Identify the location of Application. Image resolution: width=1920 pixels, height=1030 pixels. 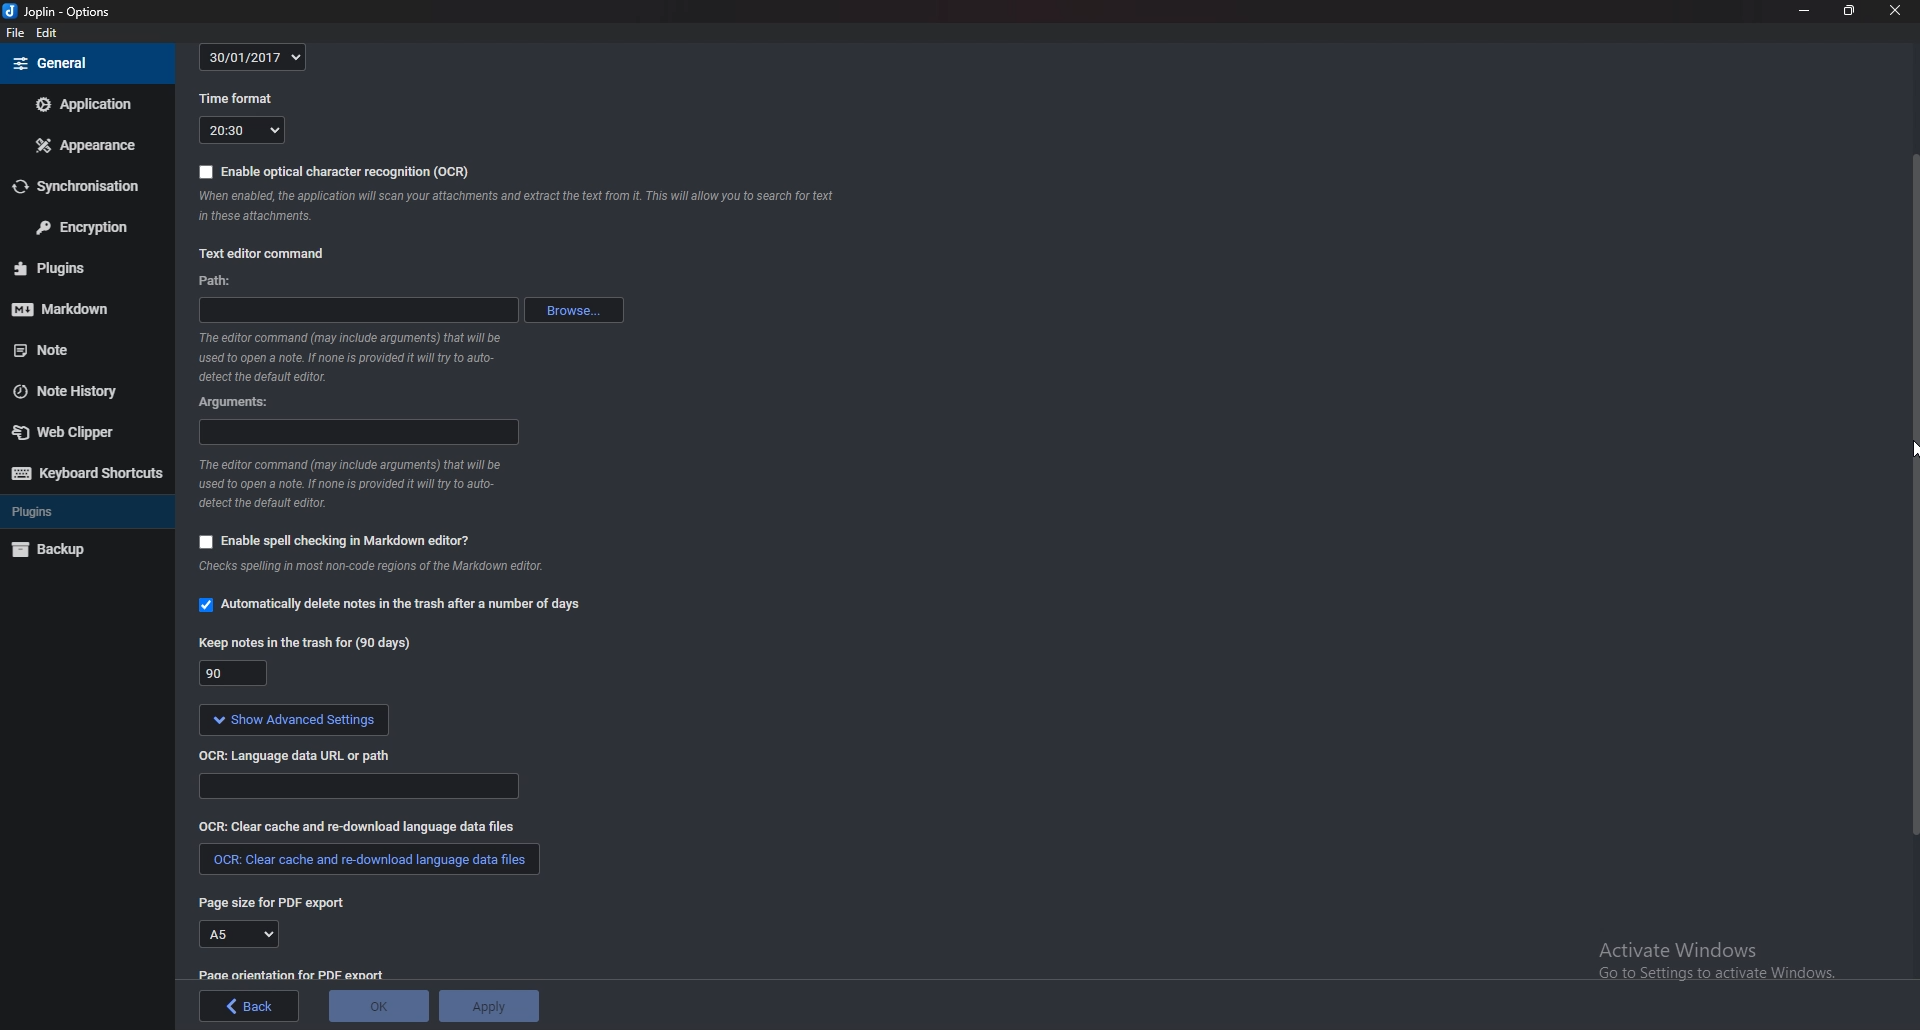
(85, 105).